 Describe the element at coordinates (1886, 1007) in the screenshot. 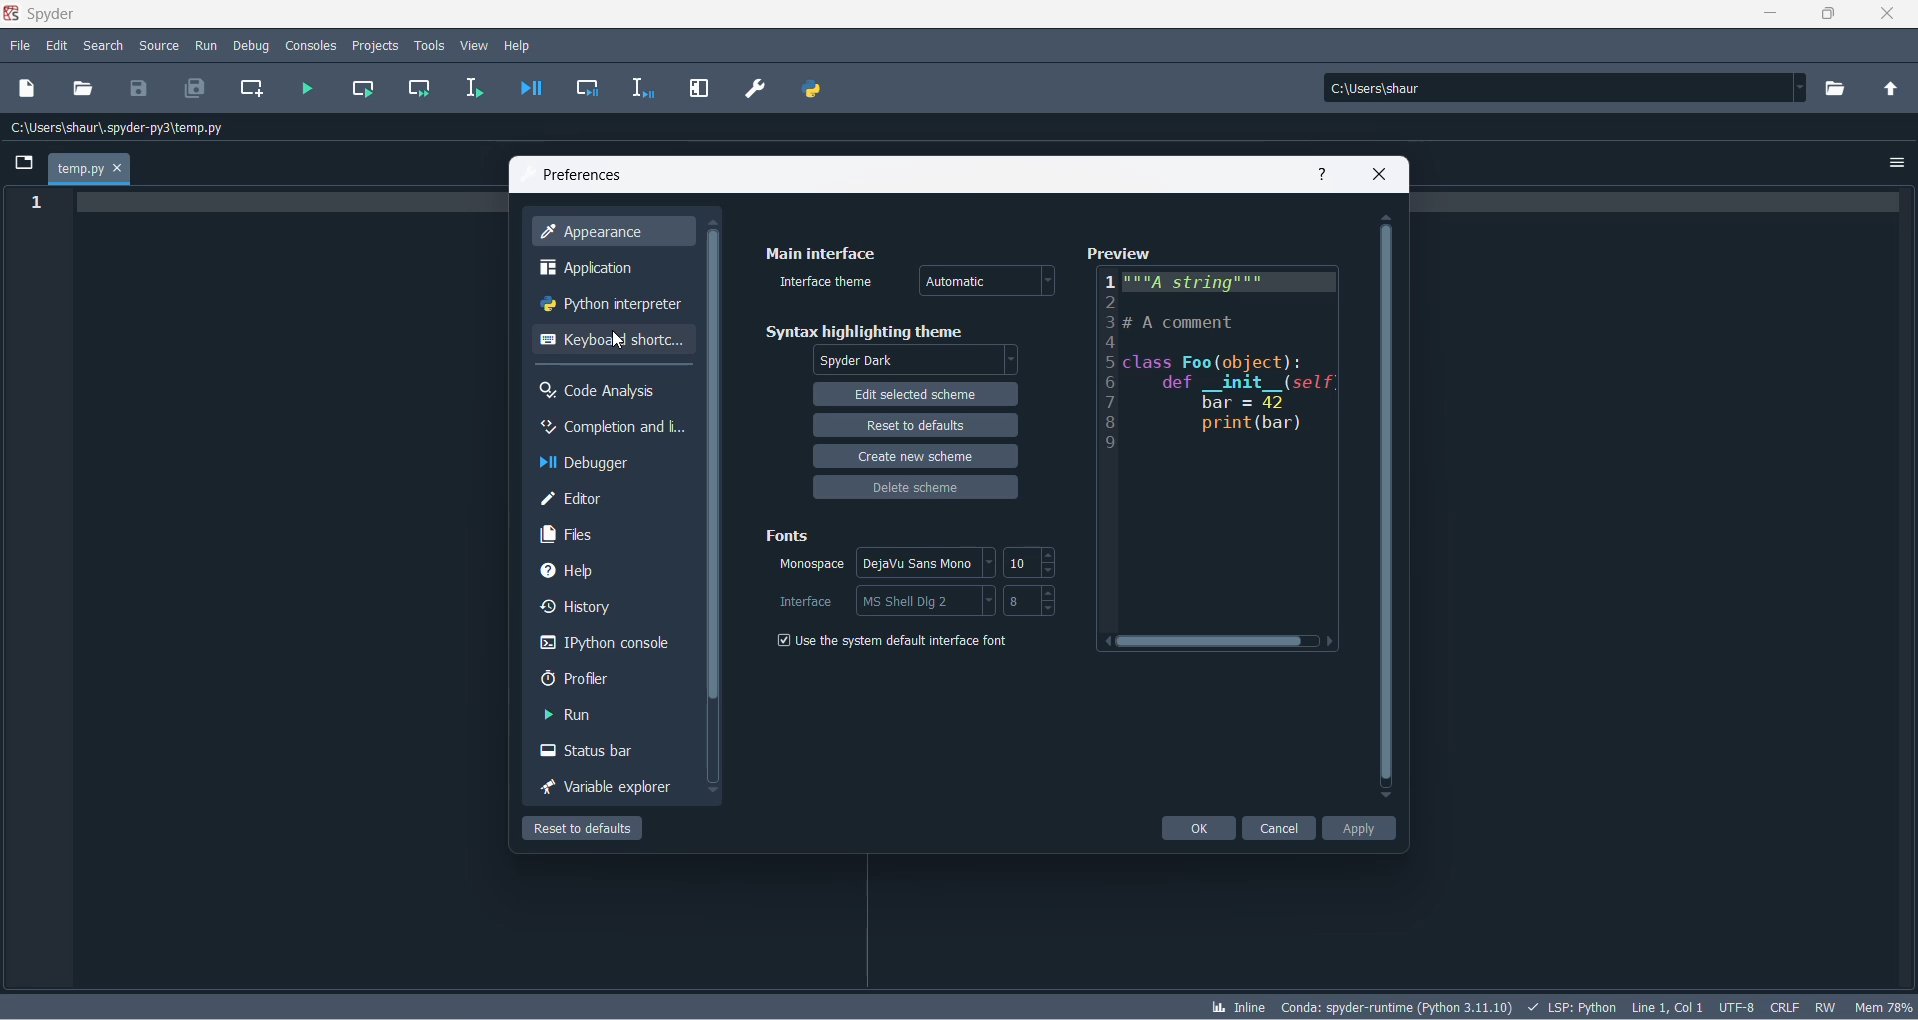

I see `memory usage` at that location.